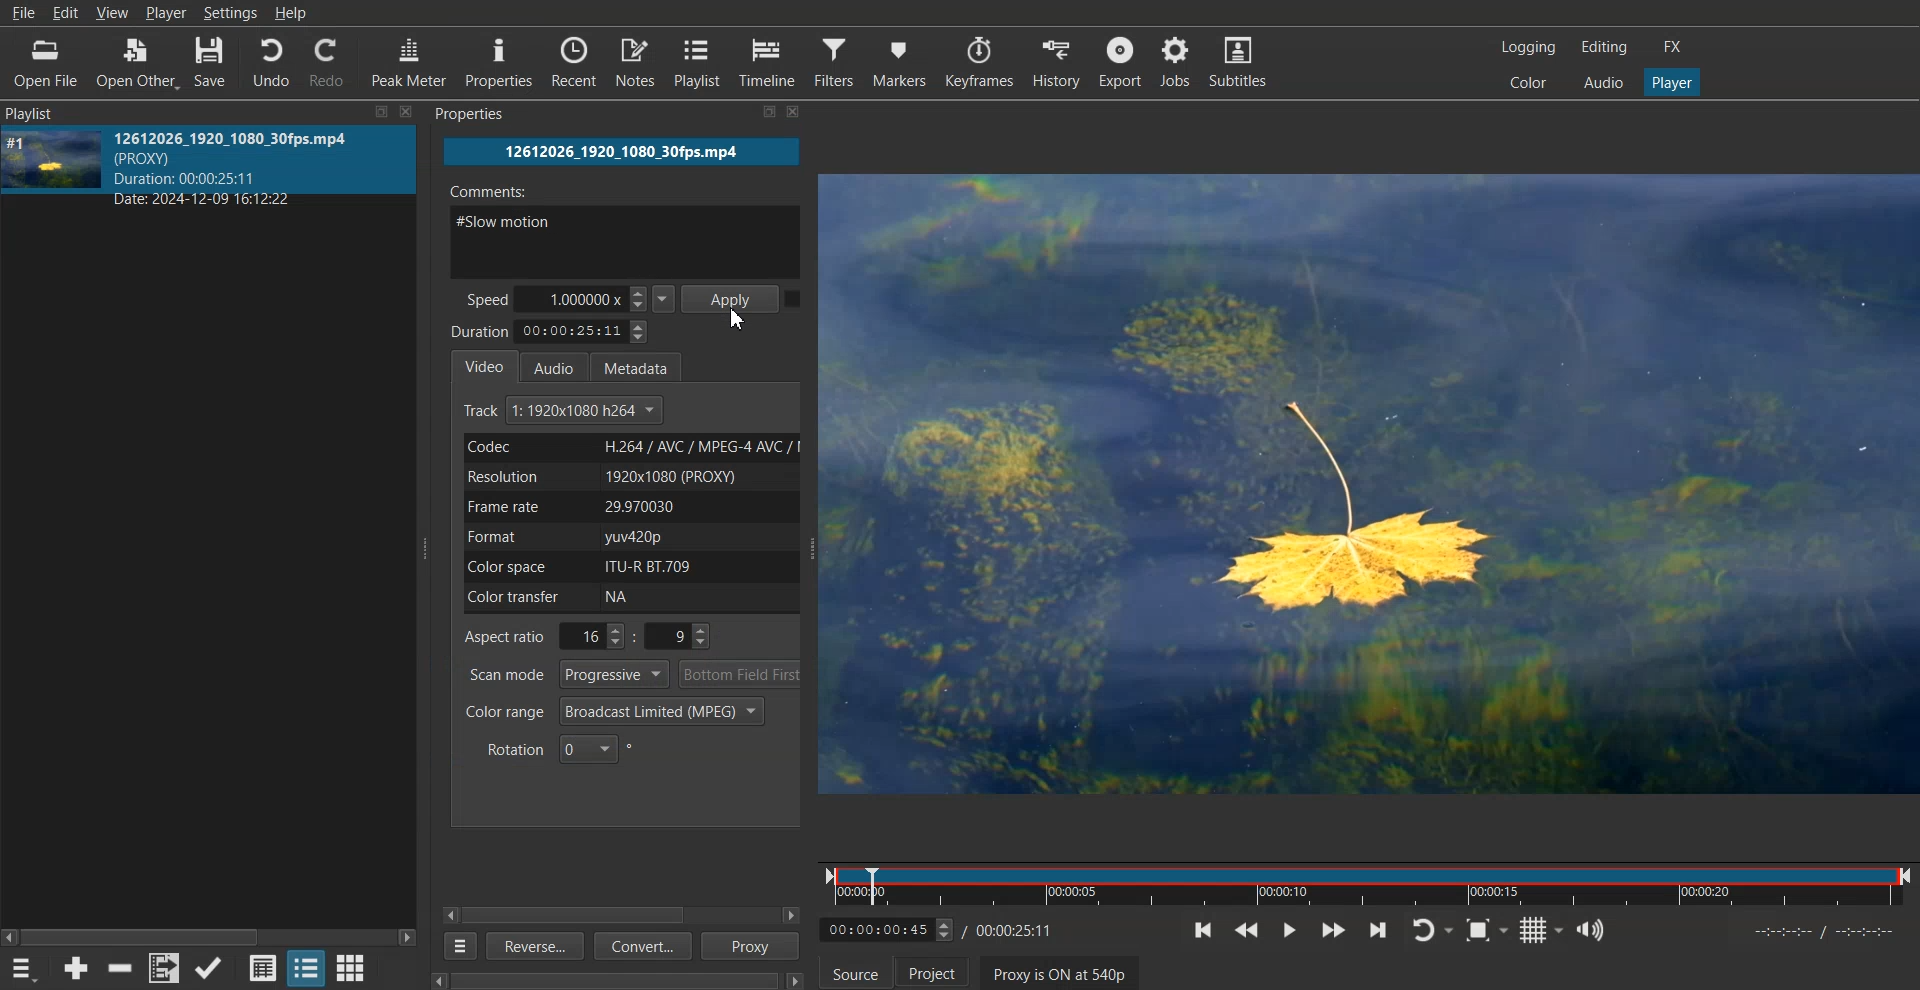 The width and height of the screenshot is (1920, 990). I want to click on Notes, so click(635, 62).